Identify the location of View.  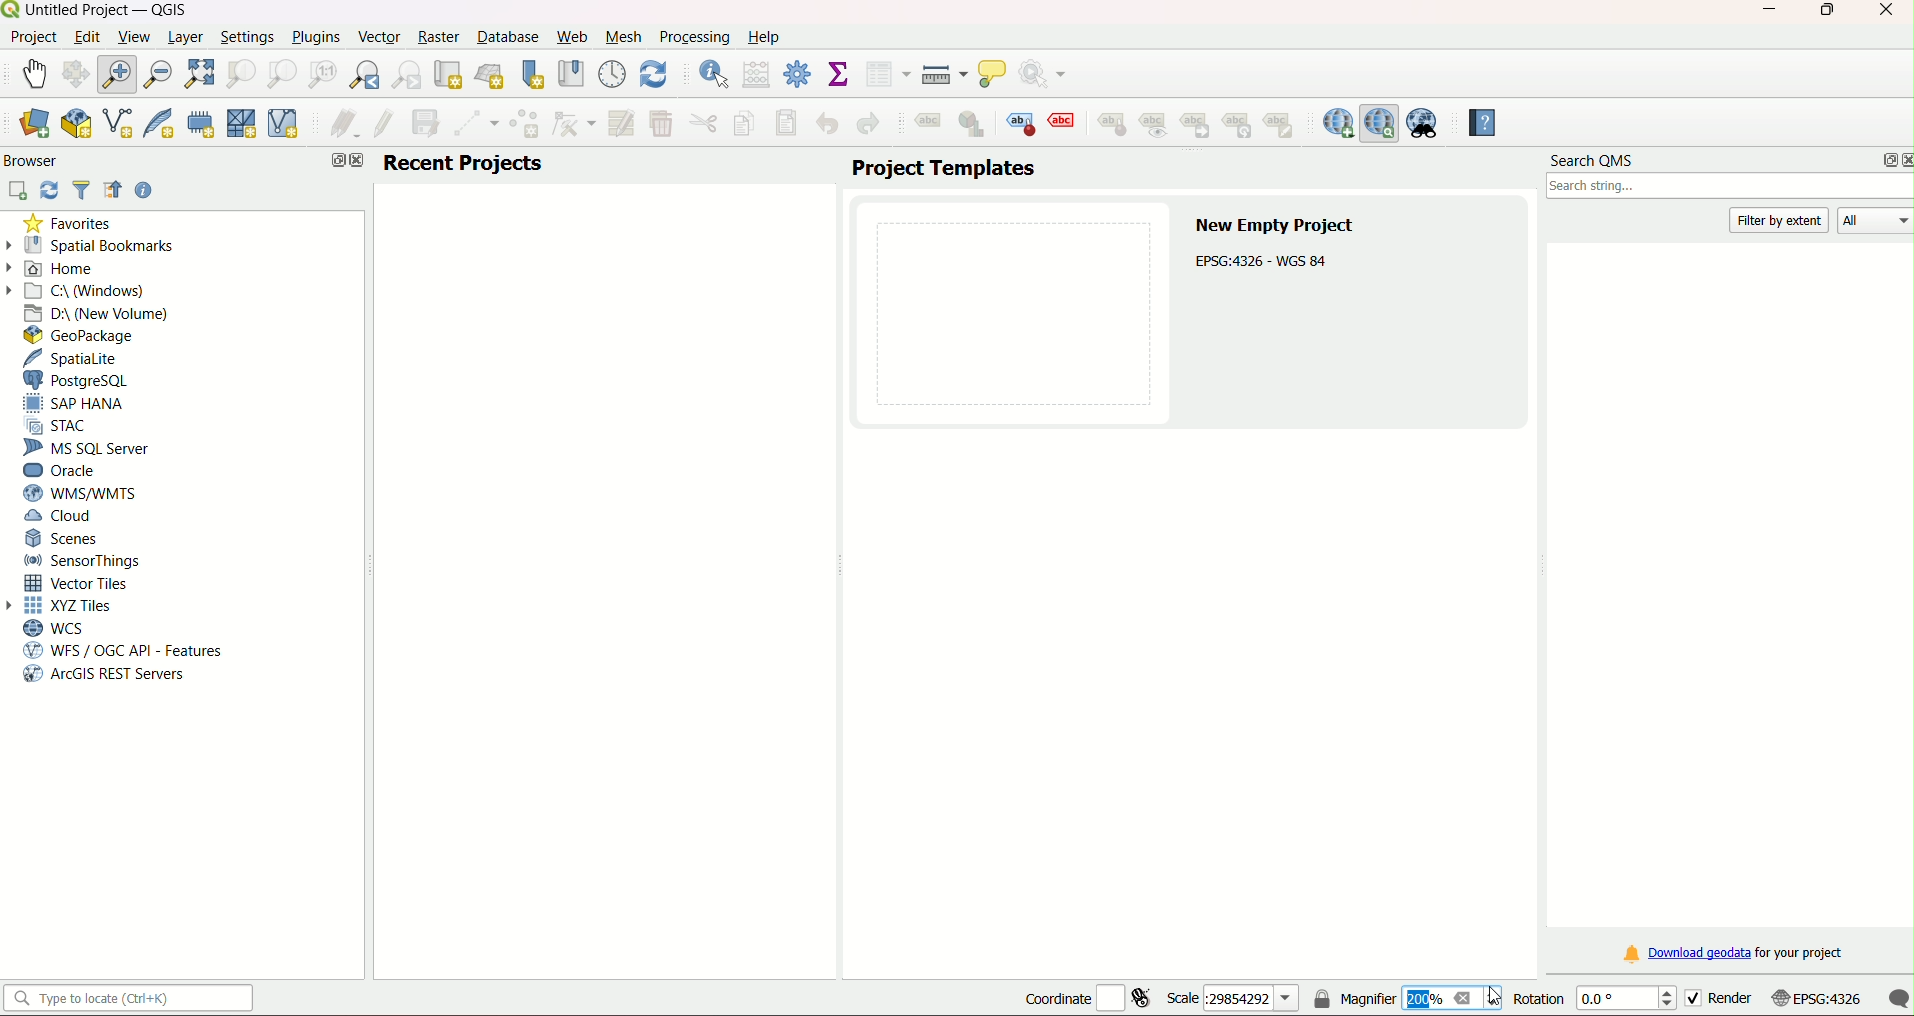
(132, 36).